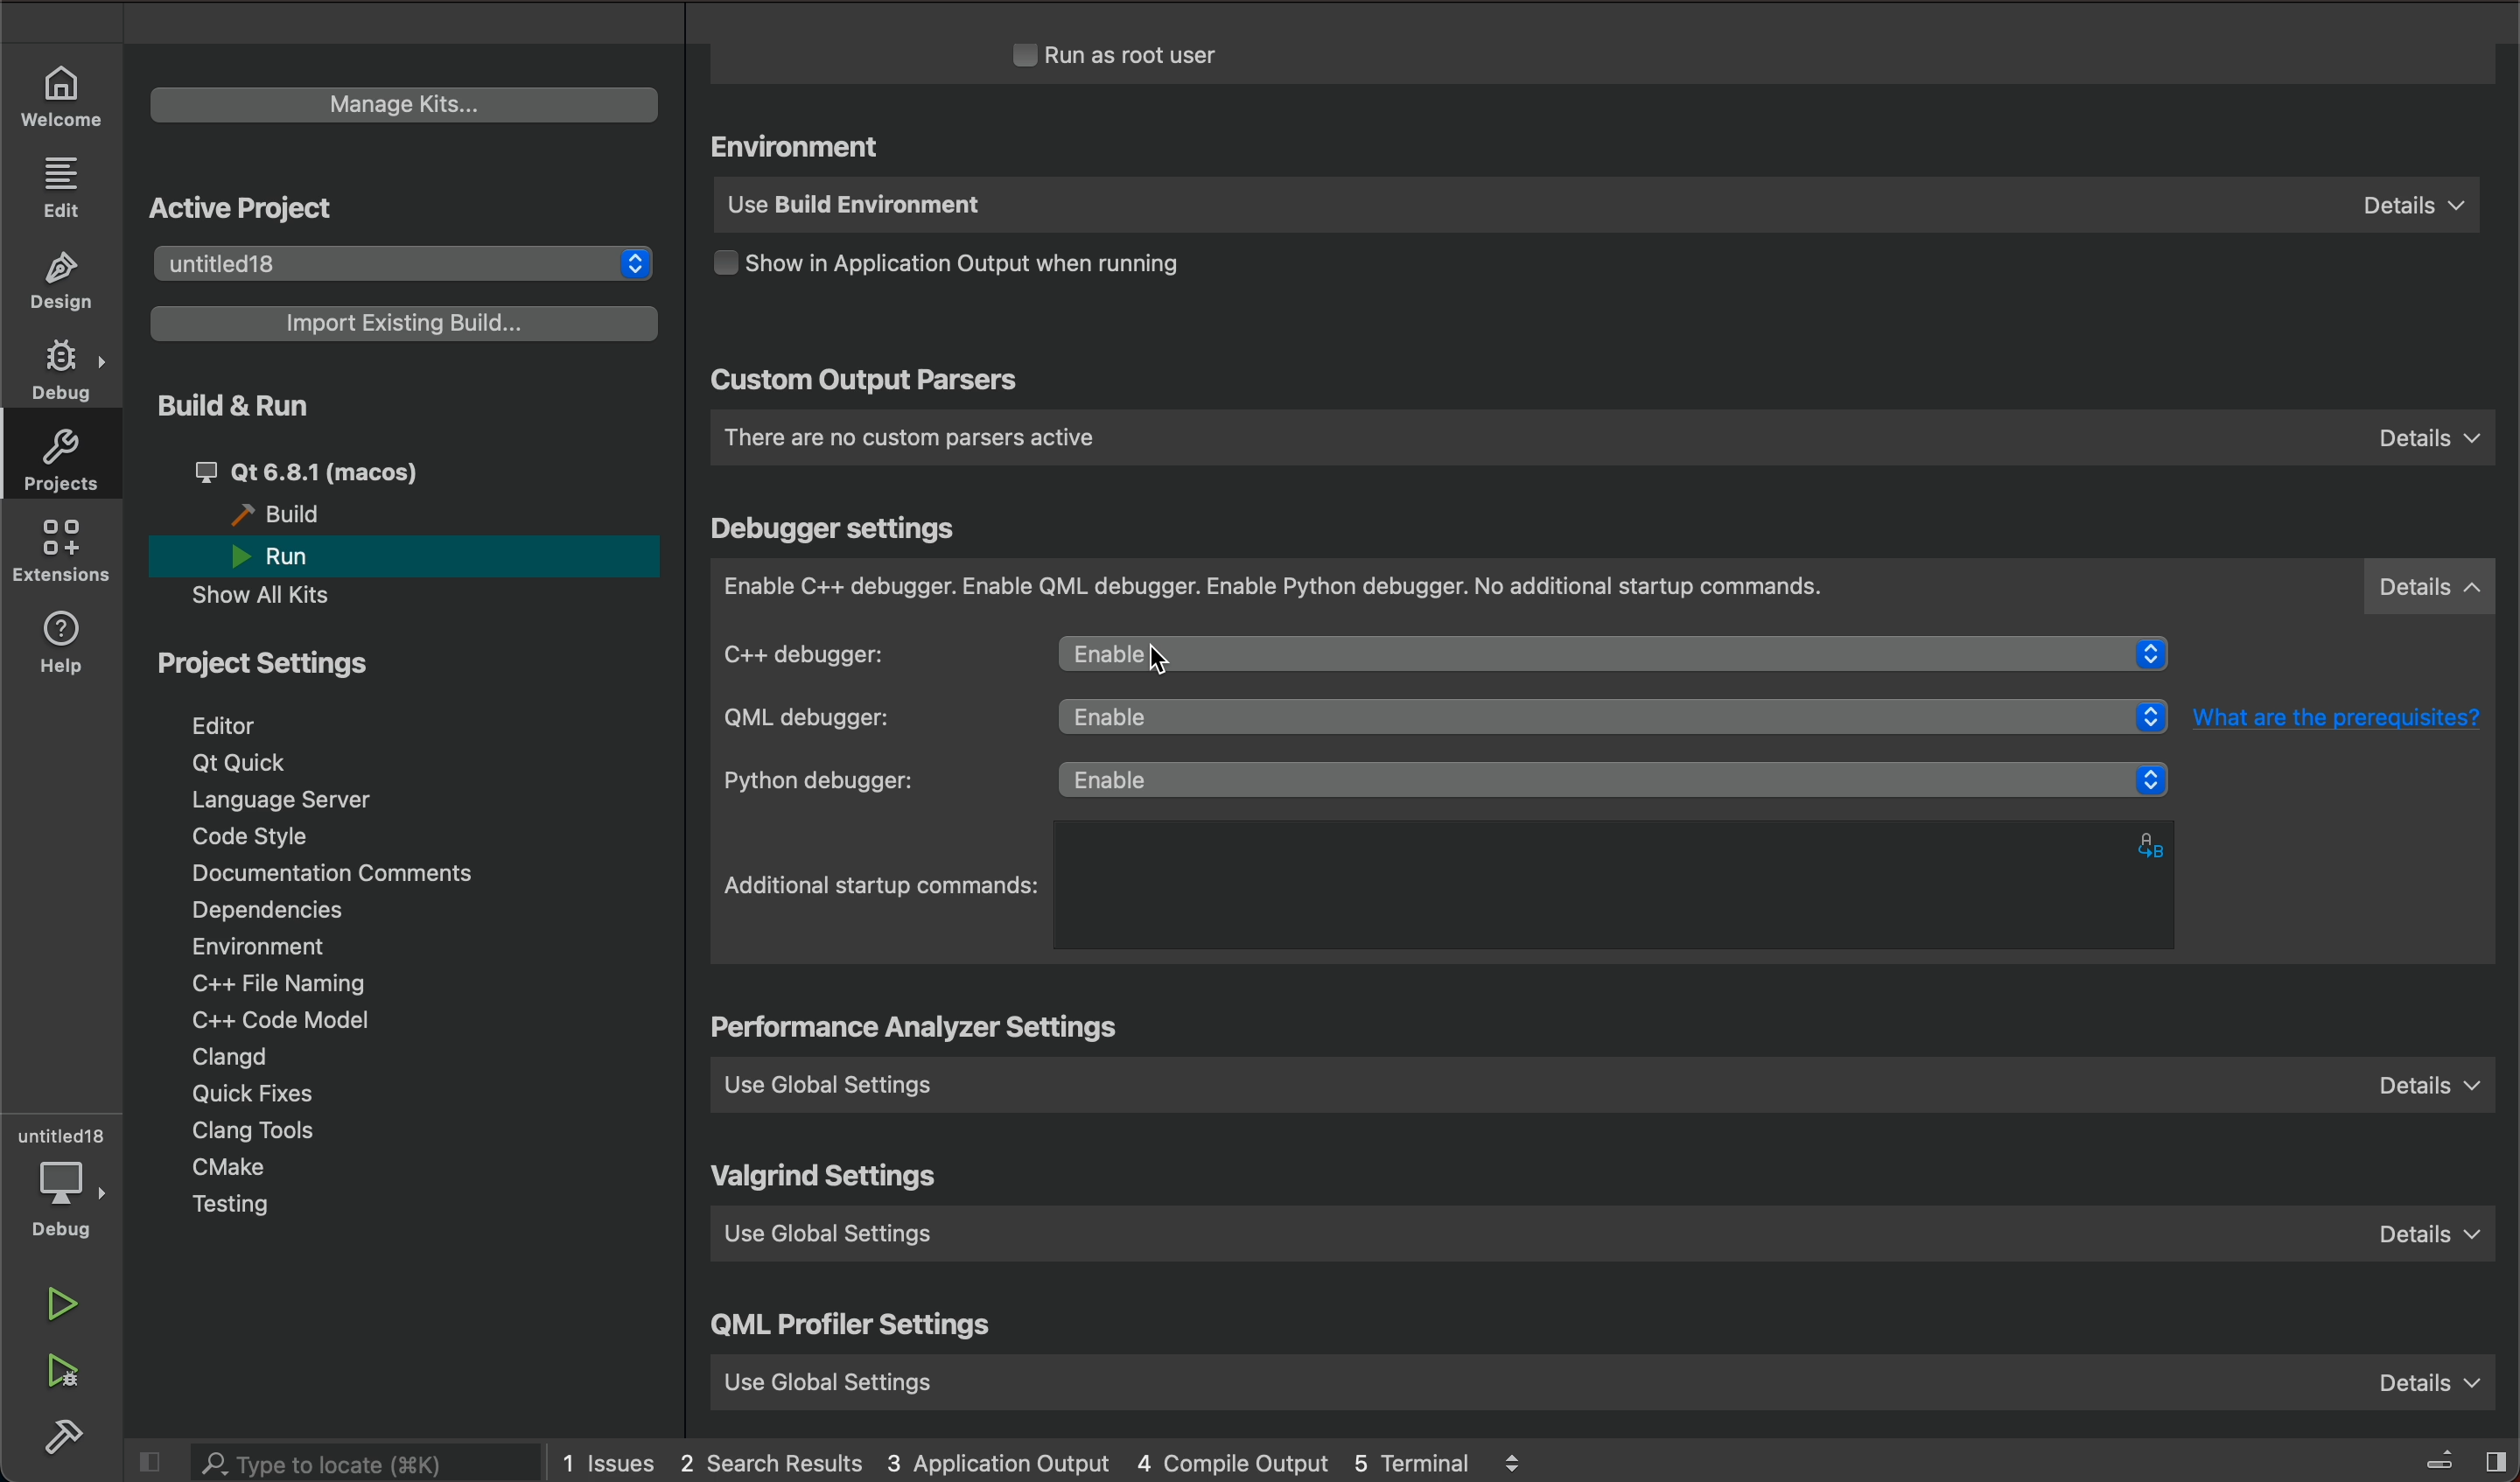 Image resolution: width=2520 pixels, height=1482 pixels. I want to click on run debug, so click(67, 1372).